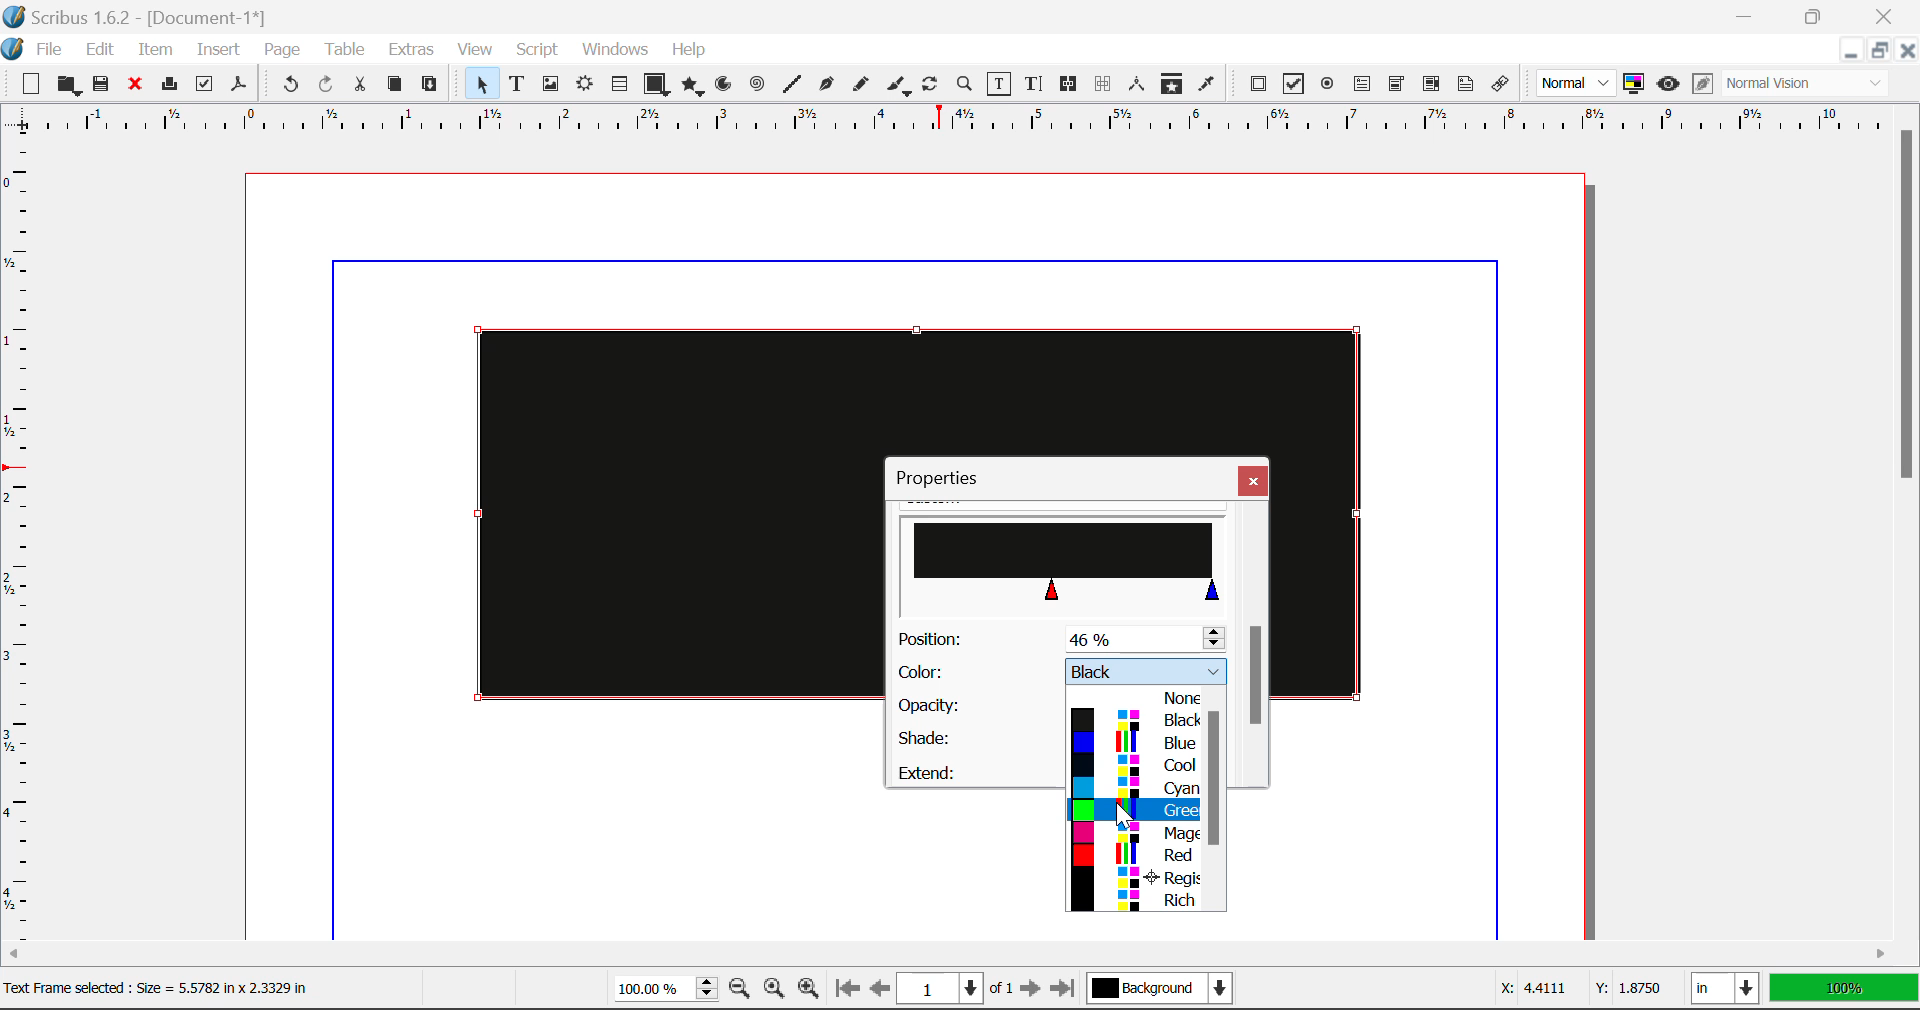 This screenshot has height=1010, width=1920. I want to click on Zoom to 100%, so click(775, 991).